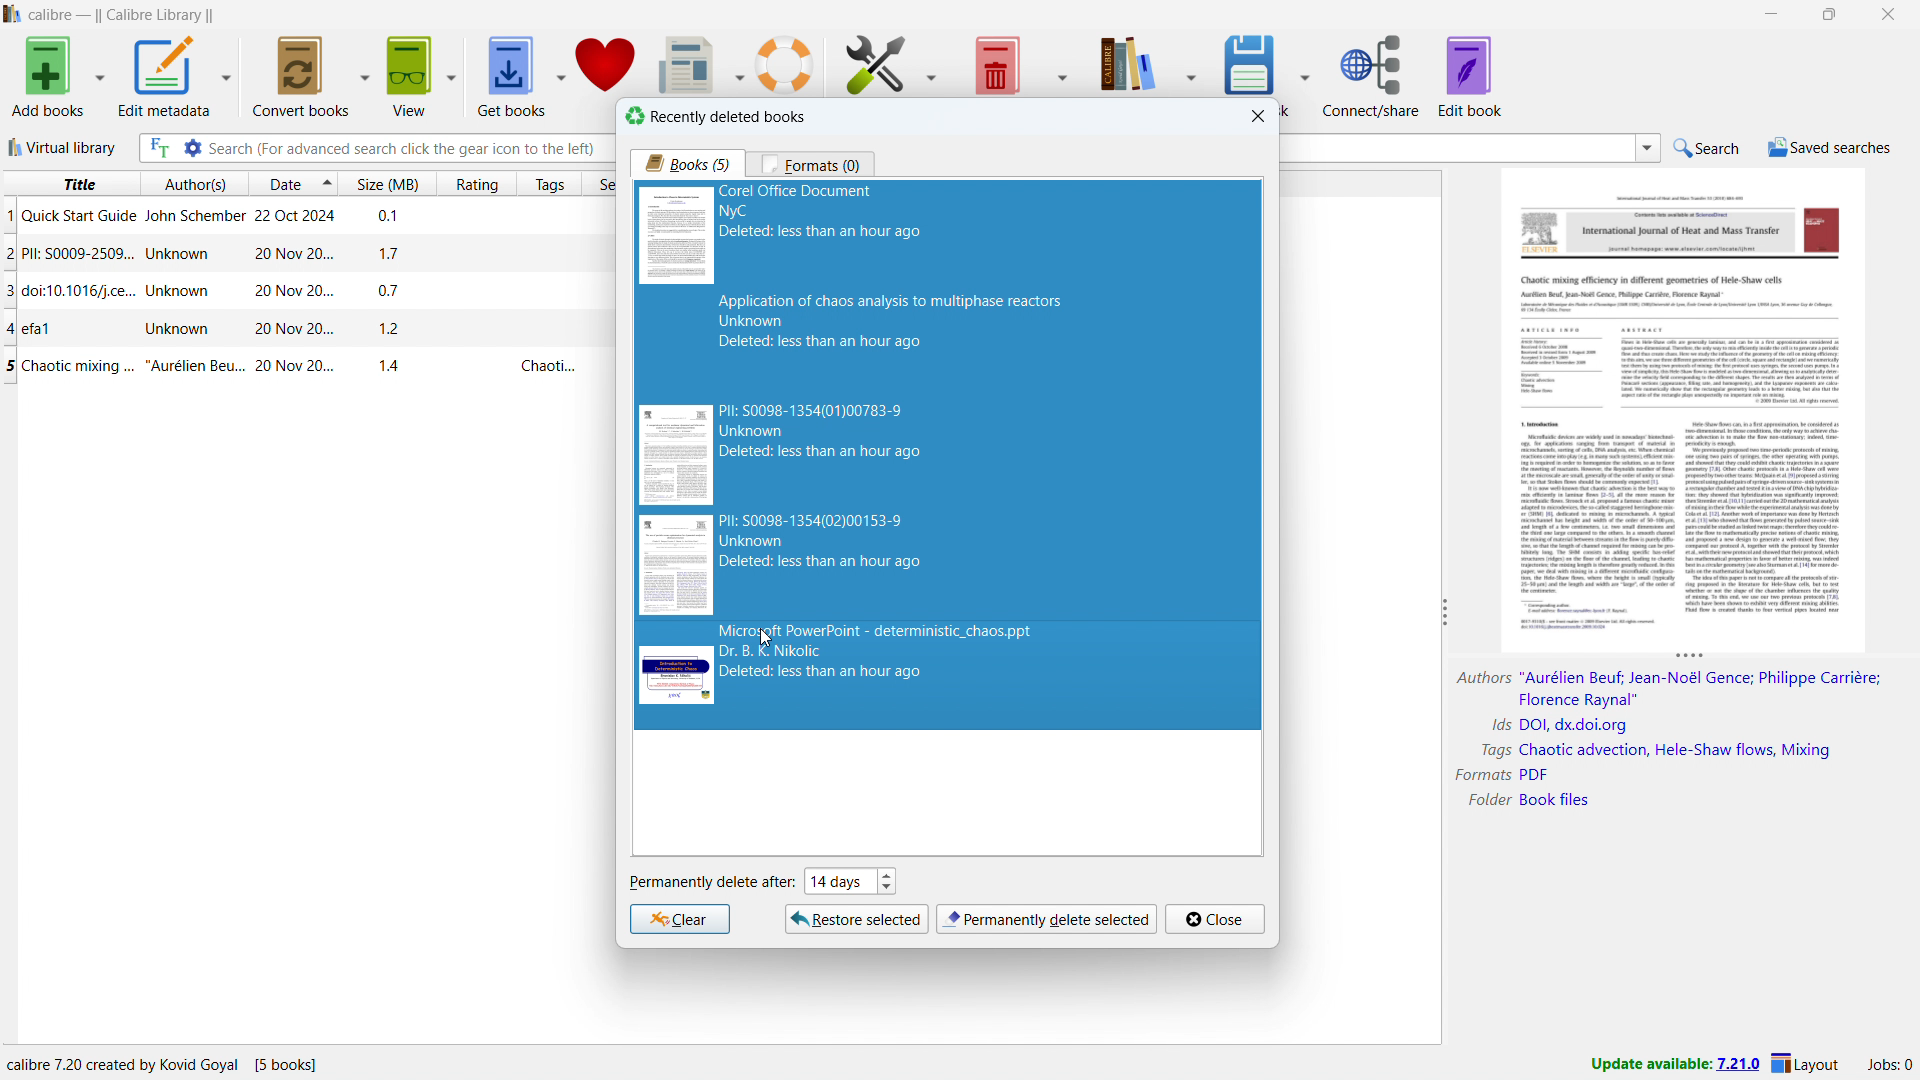 This screenshot has height=1080, width=1920. What do you see at coordinates (226, 77) in the screenshot?
I see `edit metadata options` at bounding box center [226, 77].